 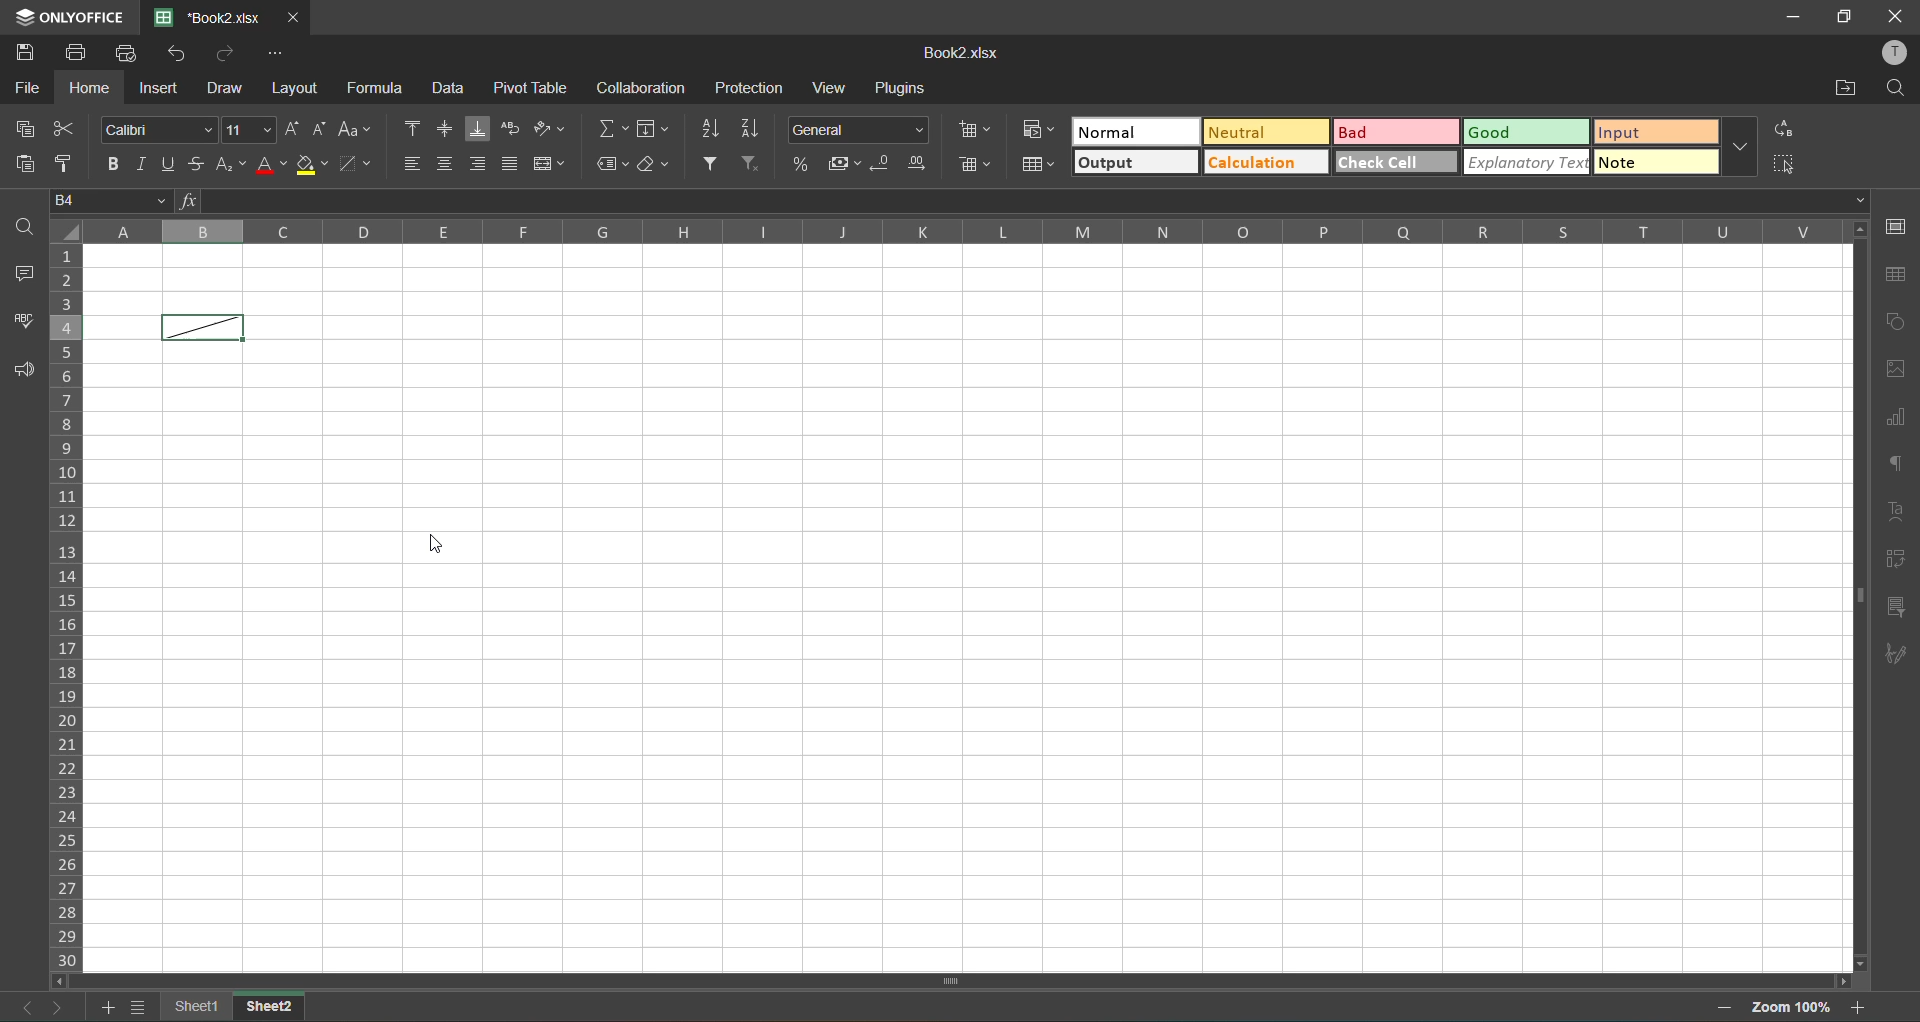 I want to click on zoom in, so click(x=1858, y=1007).